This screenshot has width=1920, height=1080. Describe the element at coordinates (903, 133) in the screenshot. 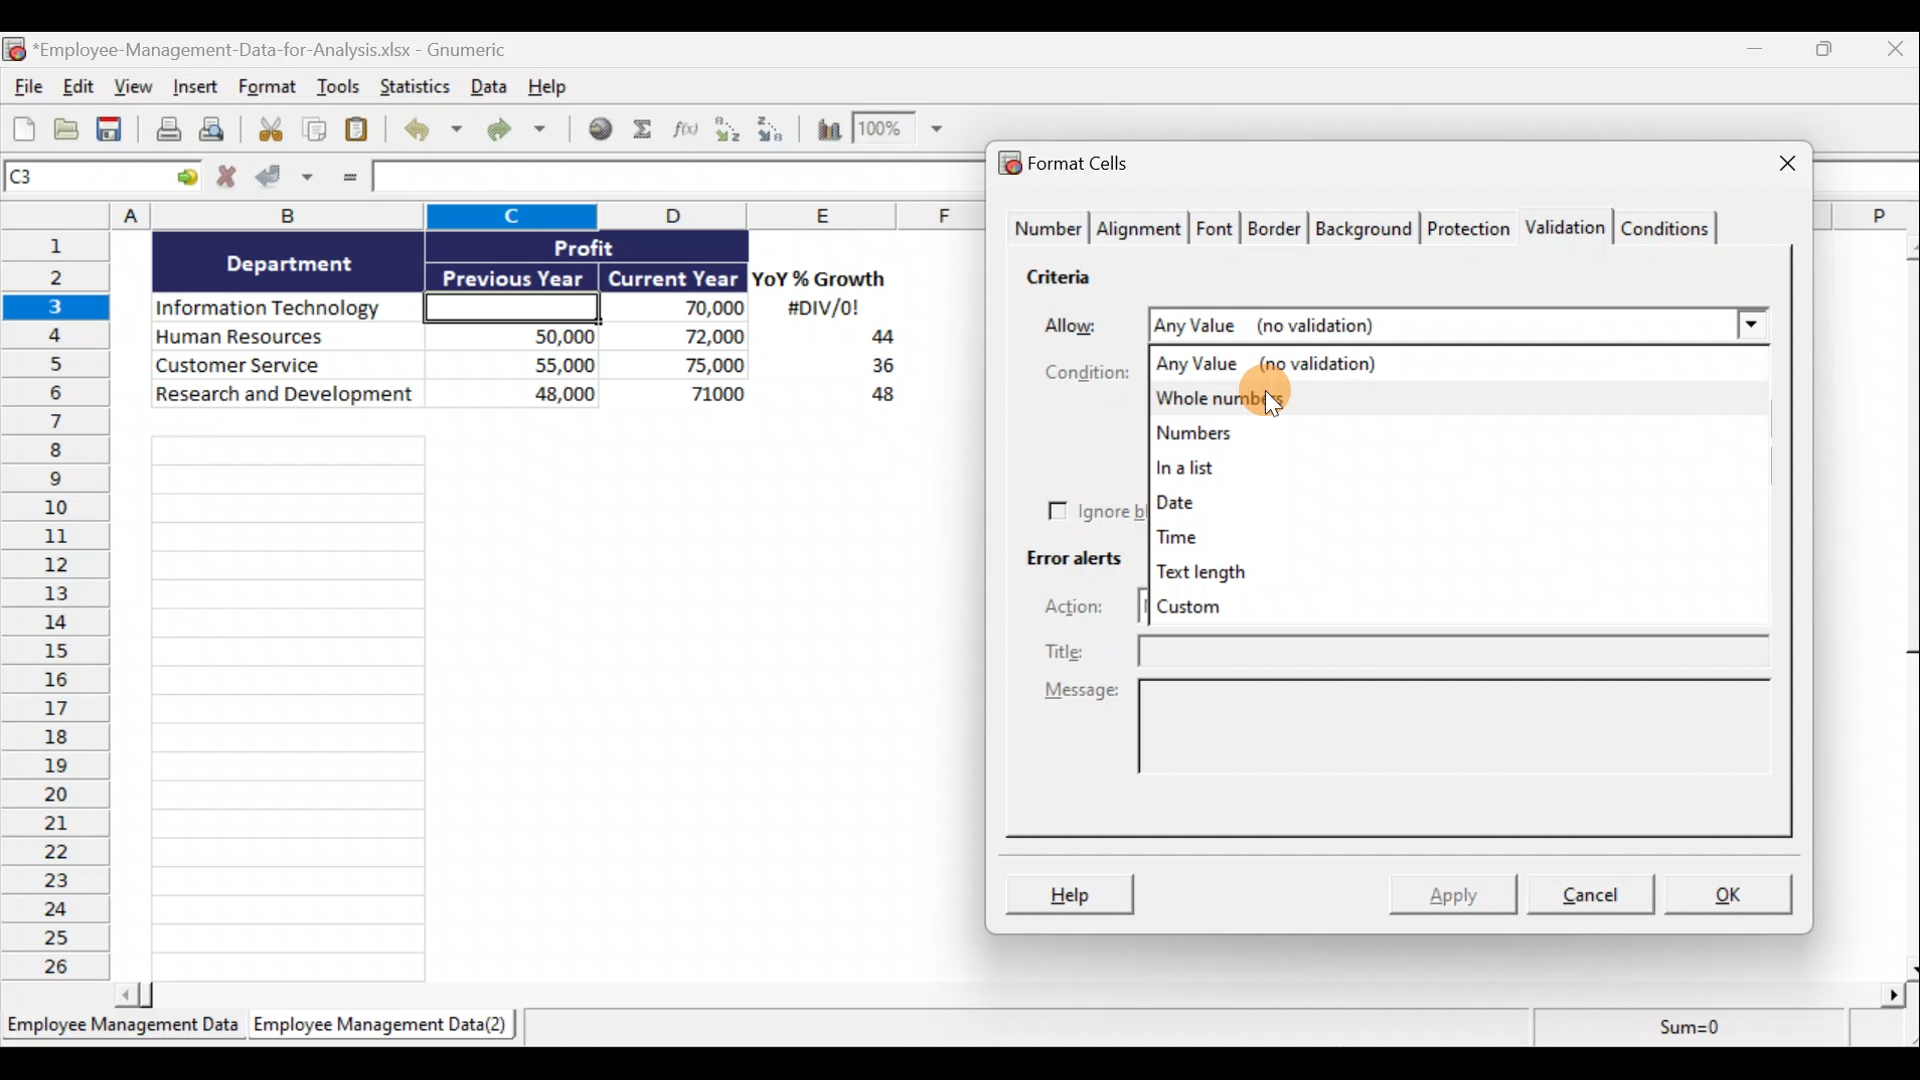

I see `Zoom` at that location.